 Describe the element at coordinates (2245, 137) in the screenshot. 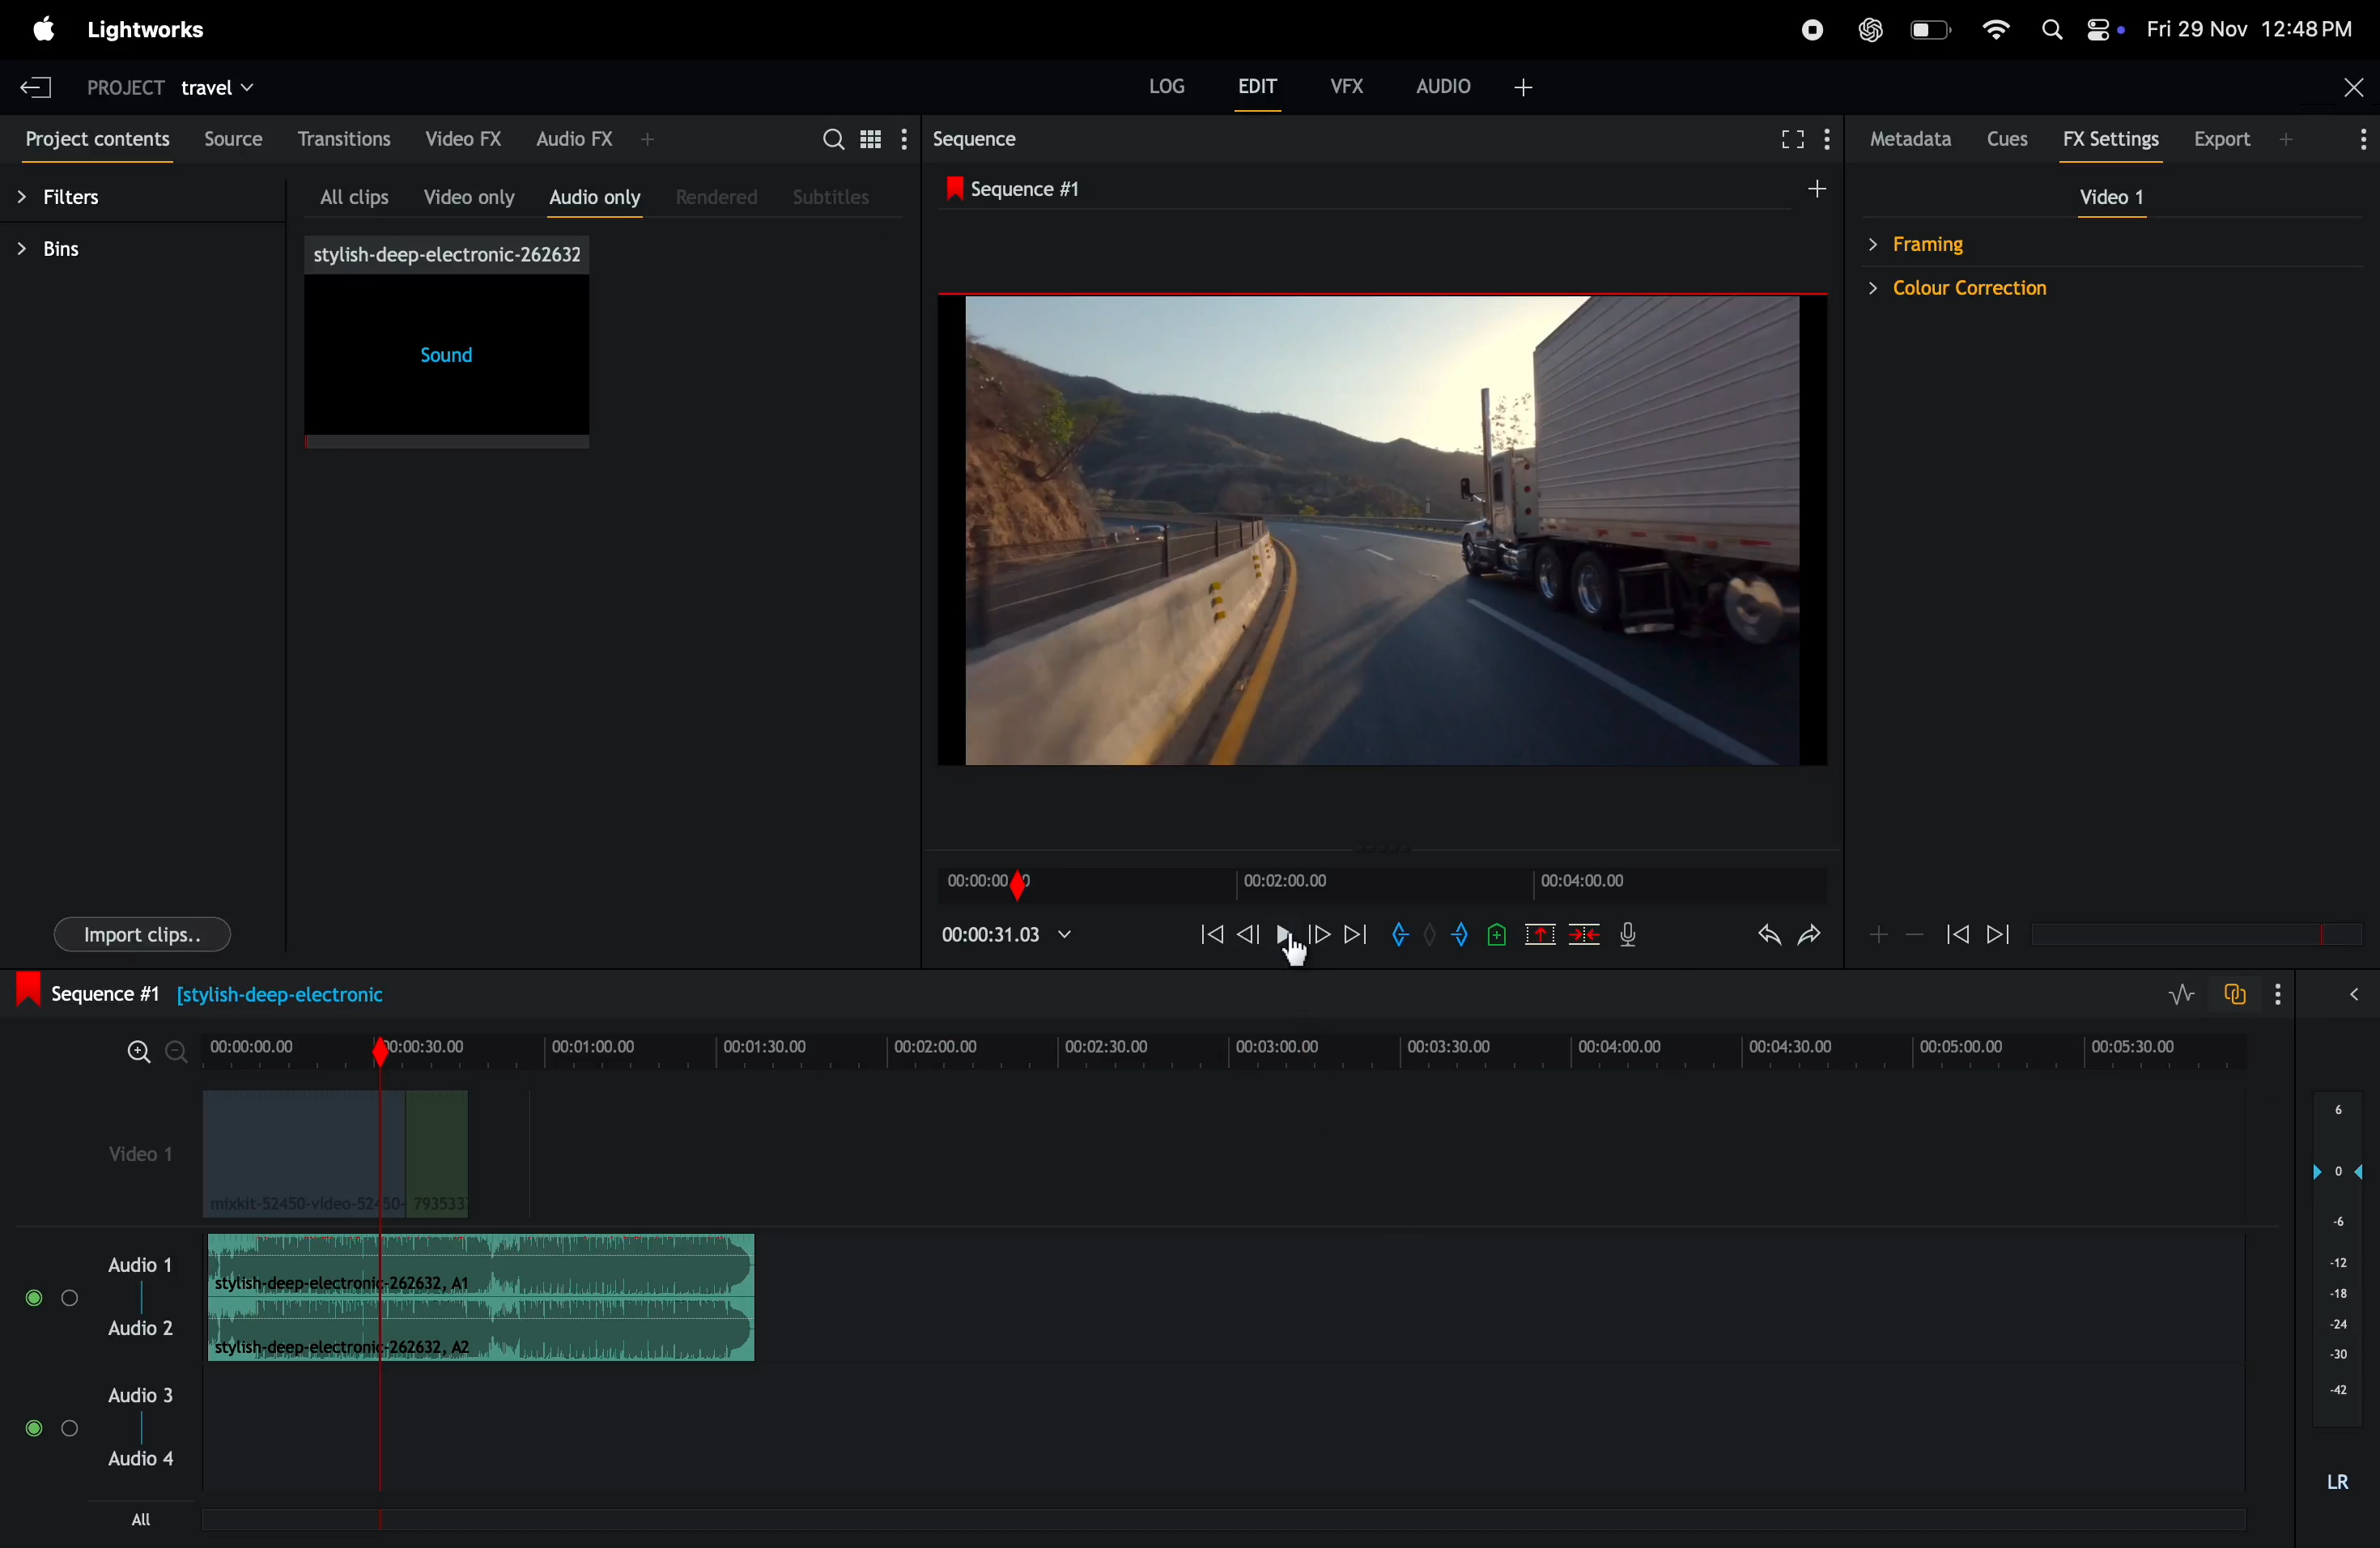

I see `export` at that location.